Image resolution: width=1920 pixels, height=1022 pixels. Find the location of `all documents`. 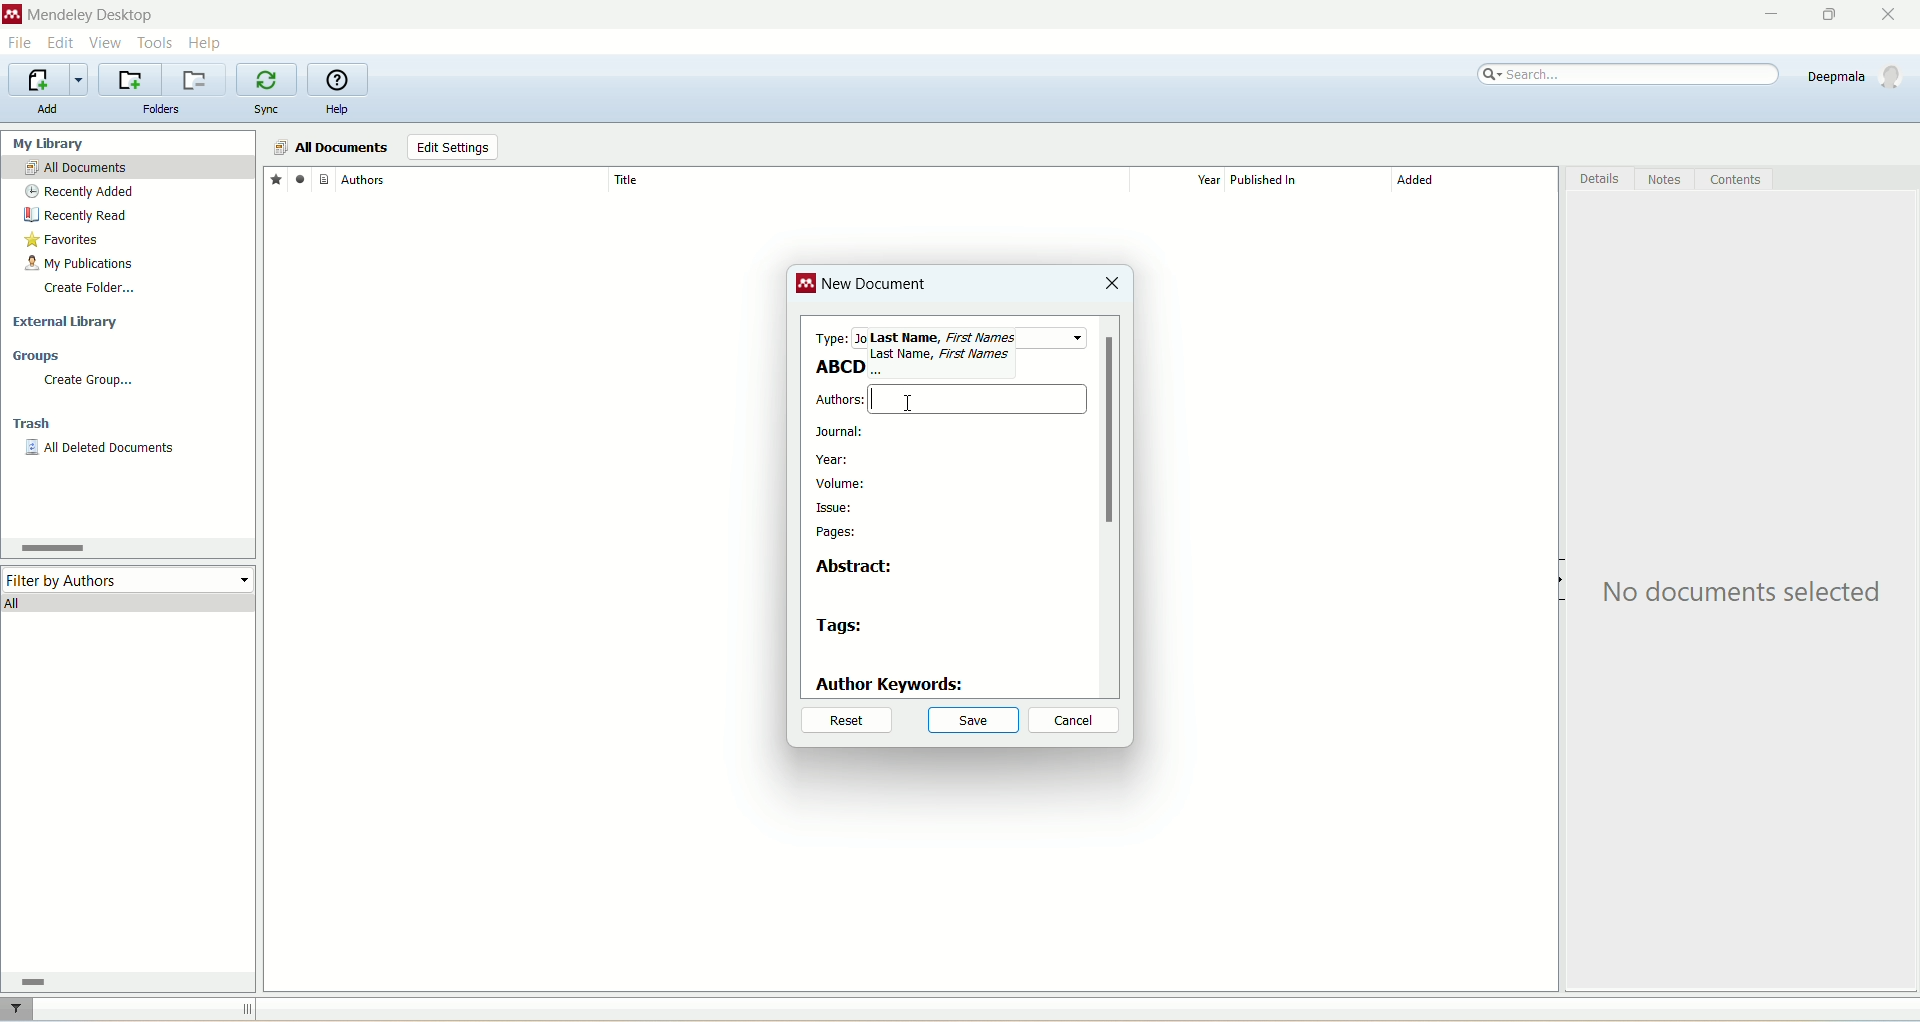

all documents is located at coordinates (330, 148).